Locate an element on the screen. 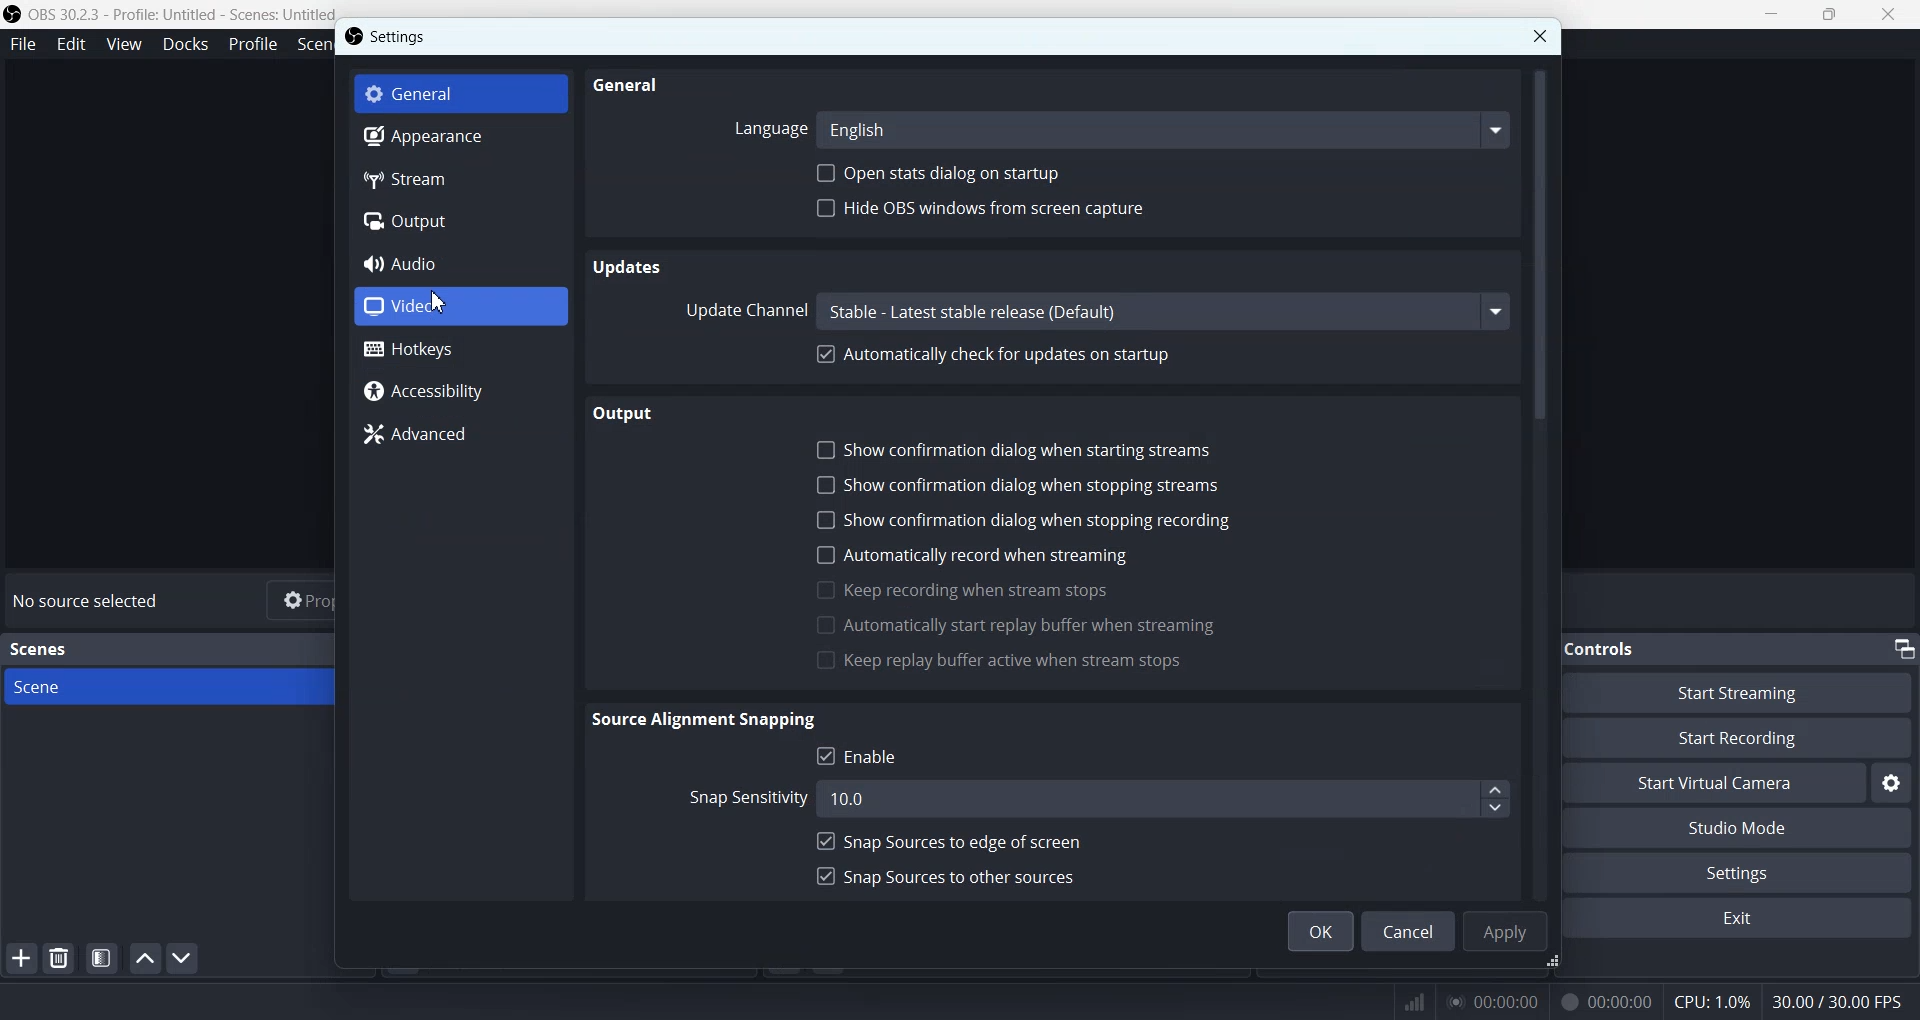  CPU is located at coordinates (1713, 1003).